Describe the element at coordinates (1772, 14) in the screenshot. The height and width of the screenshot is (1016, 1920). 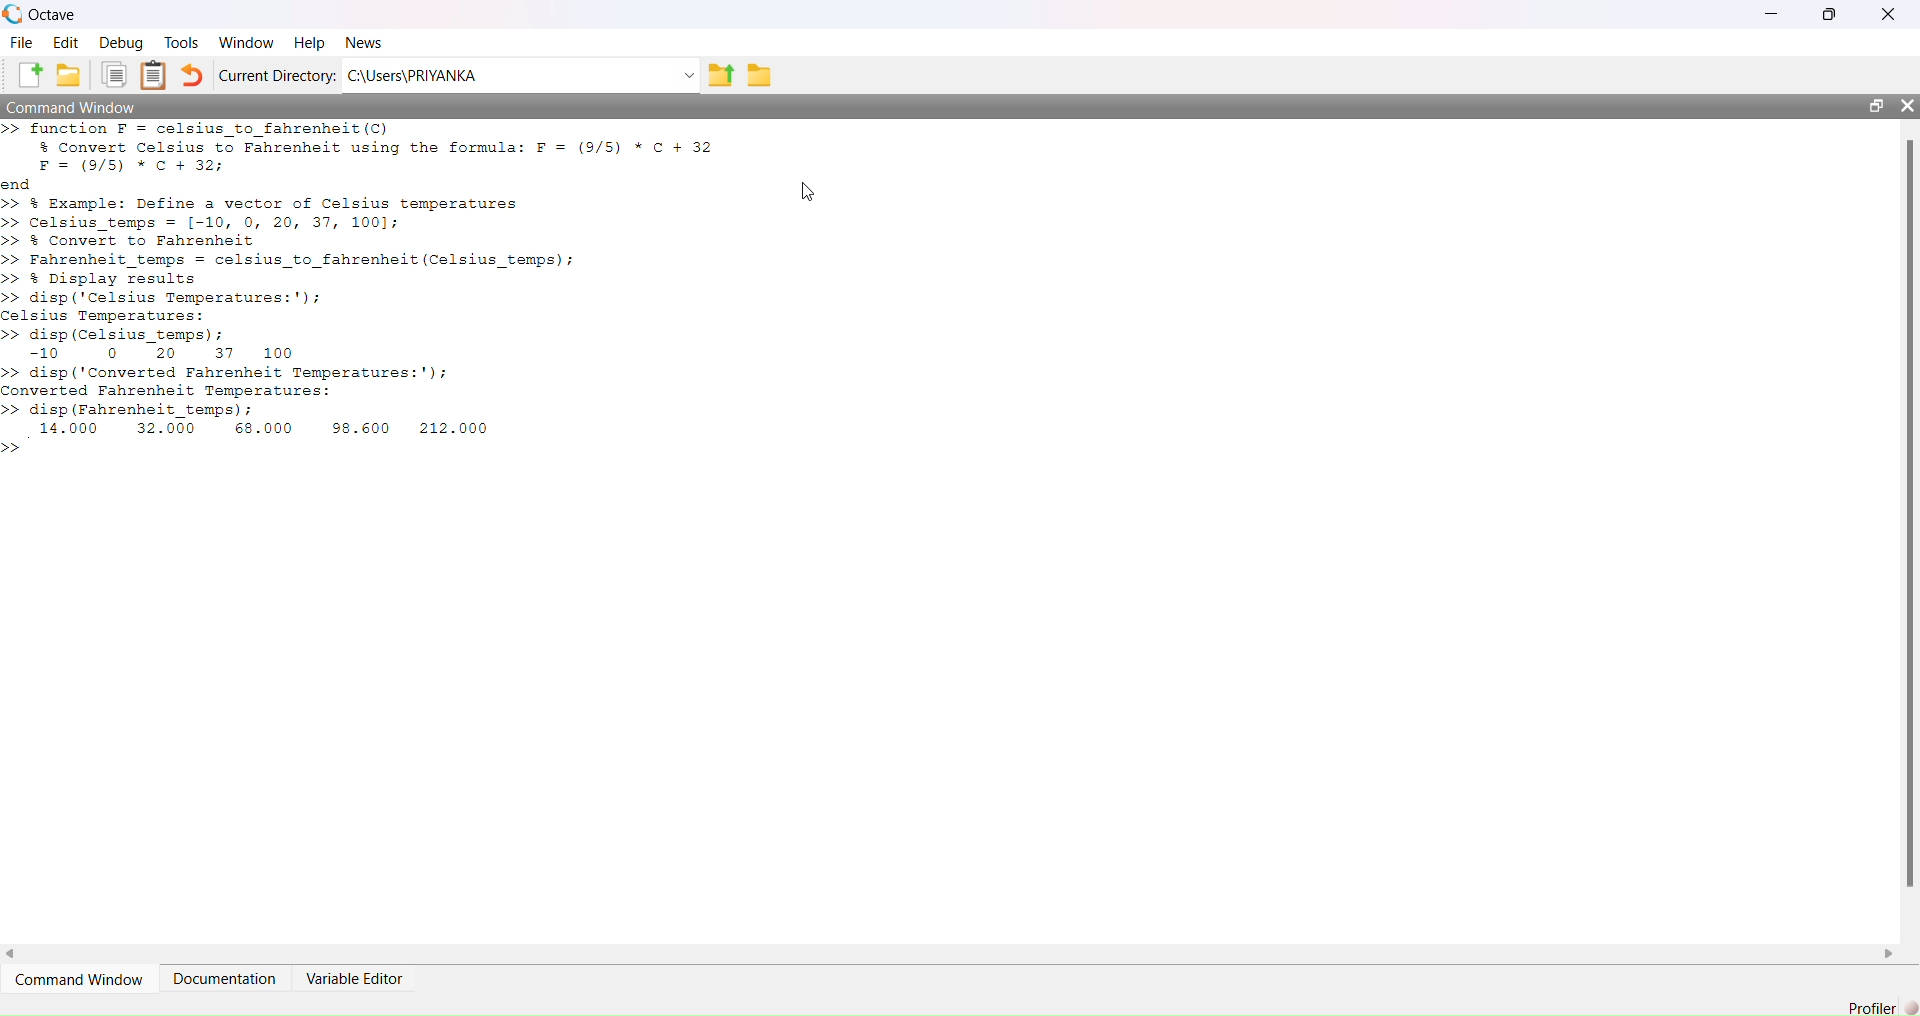
I see `minimize` at that location.